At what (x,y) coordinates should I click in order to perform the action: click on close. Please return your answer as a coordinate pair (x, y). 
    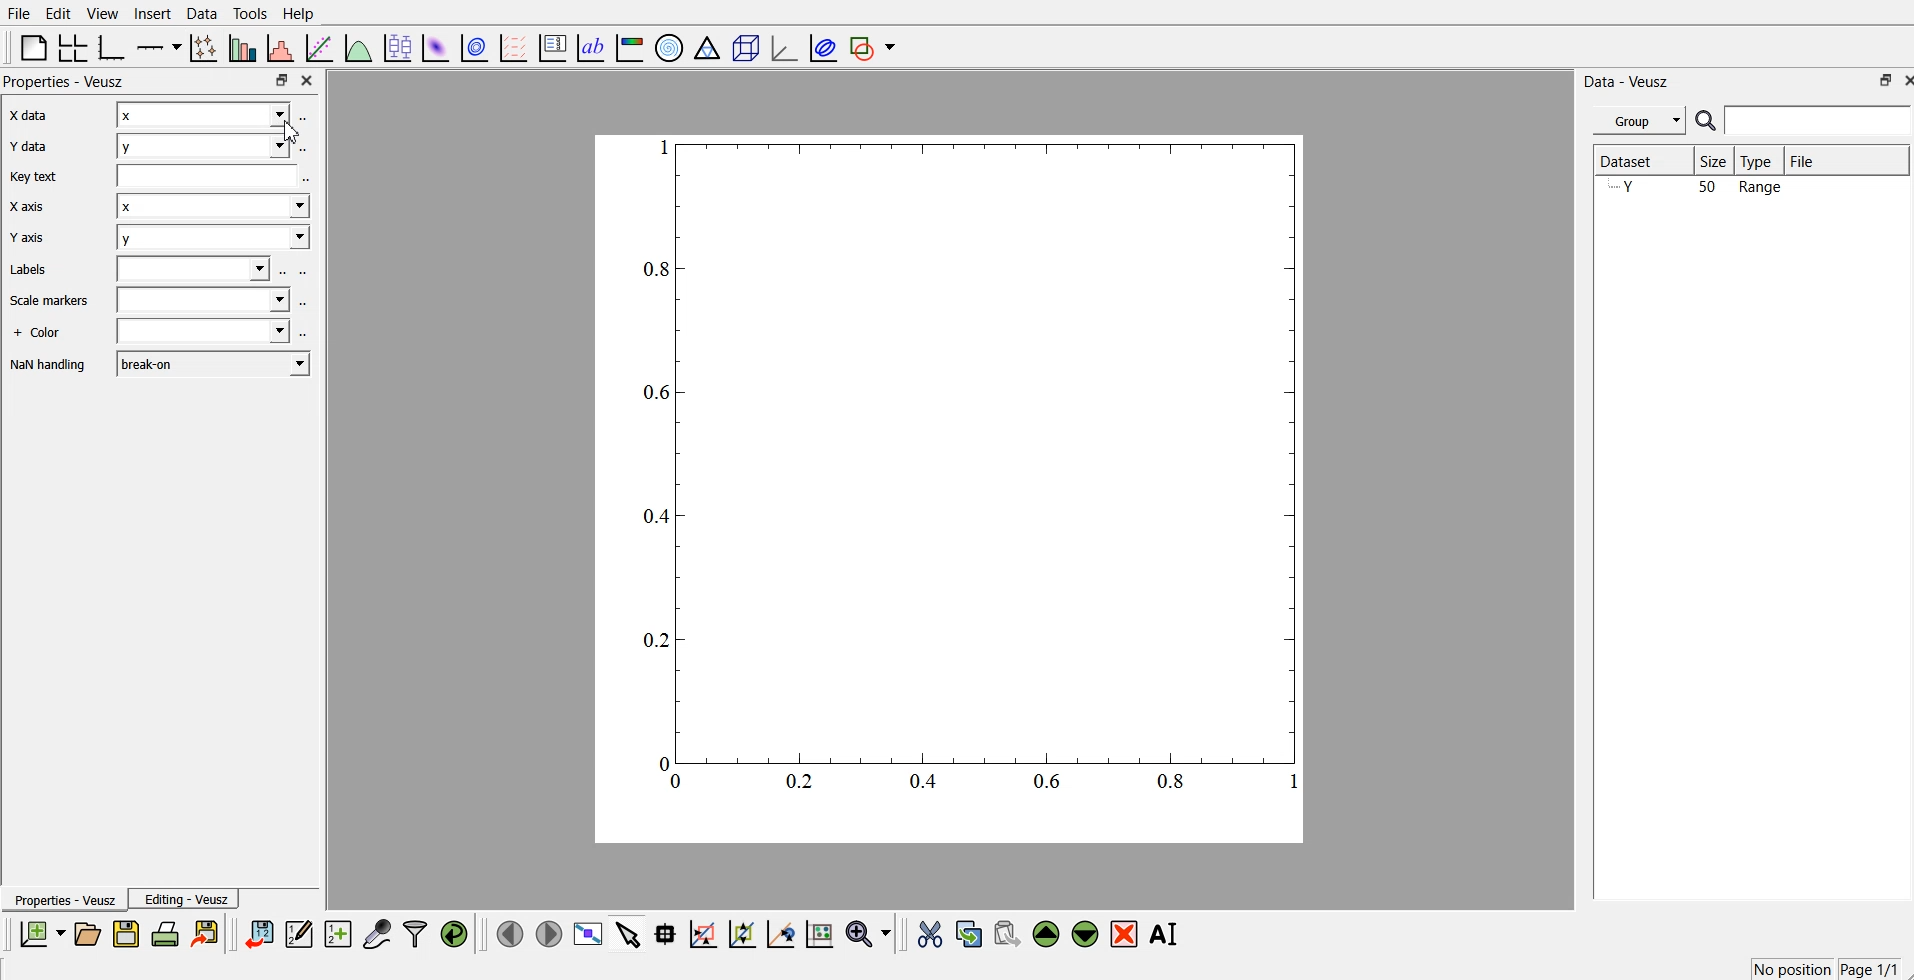
    Looking at the image, I should click on (308, 78).